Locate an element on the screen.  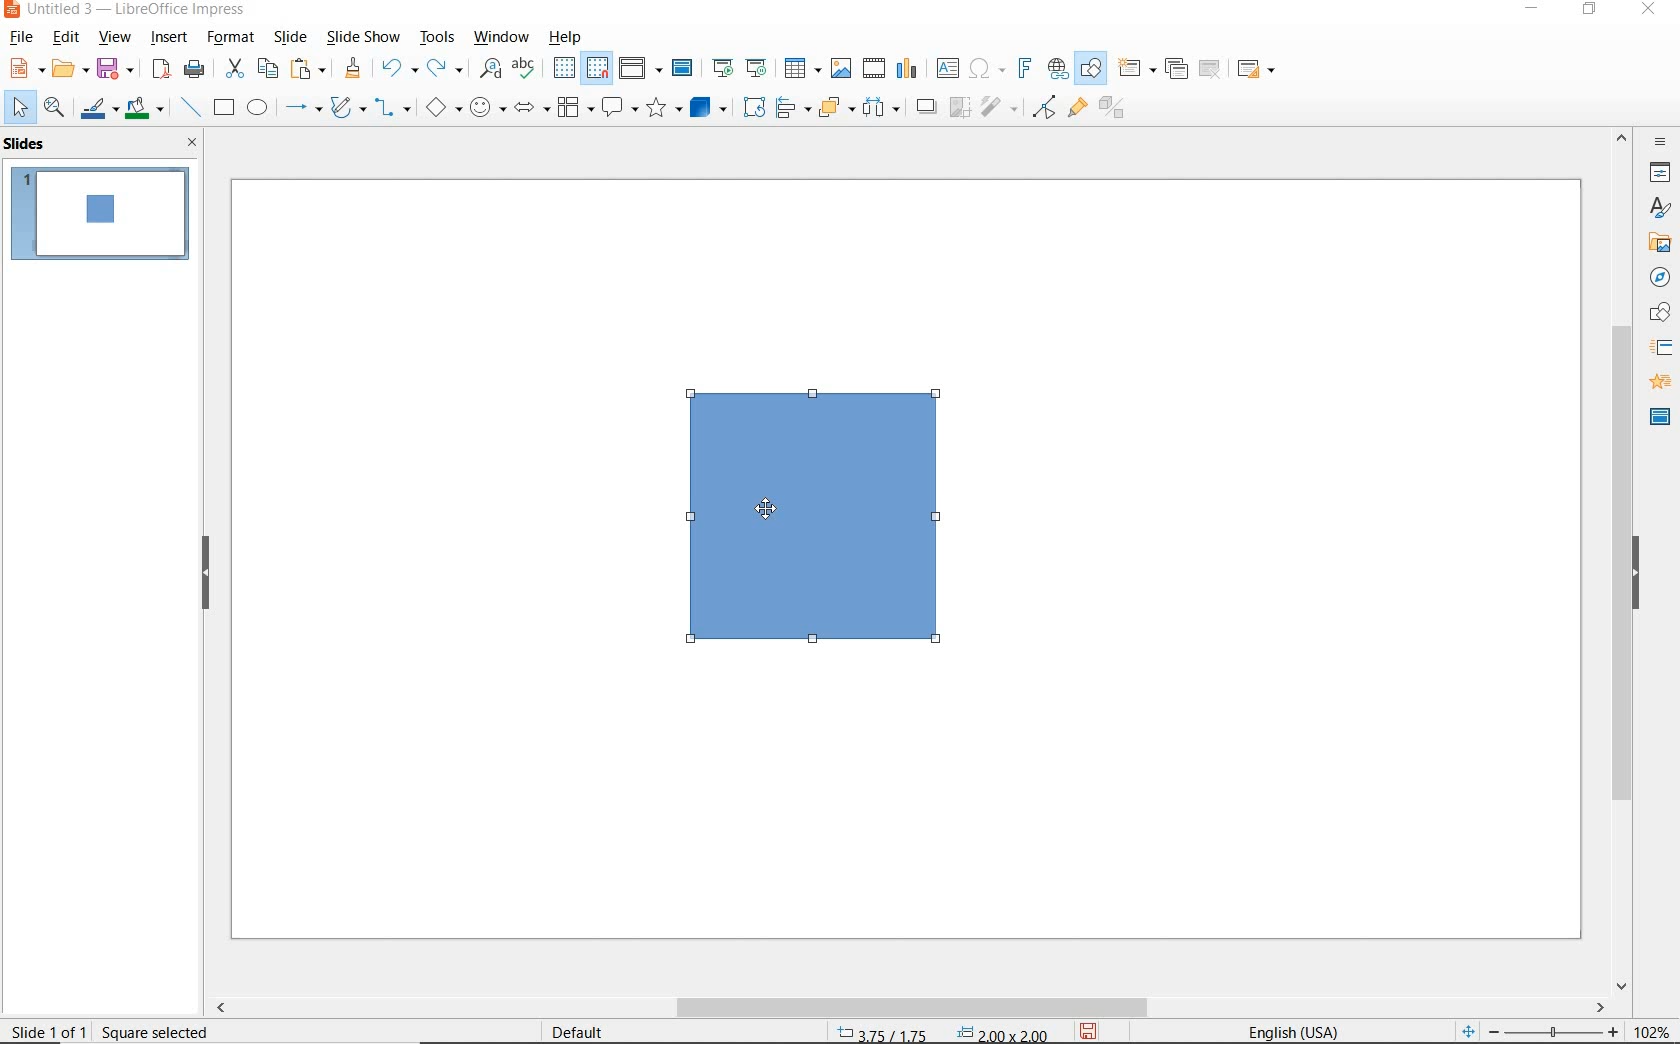
save is located at coordinates (118, 69).